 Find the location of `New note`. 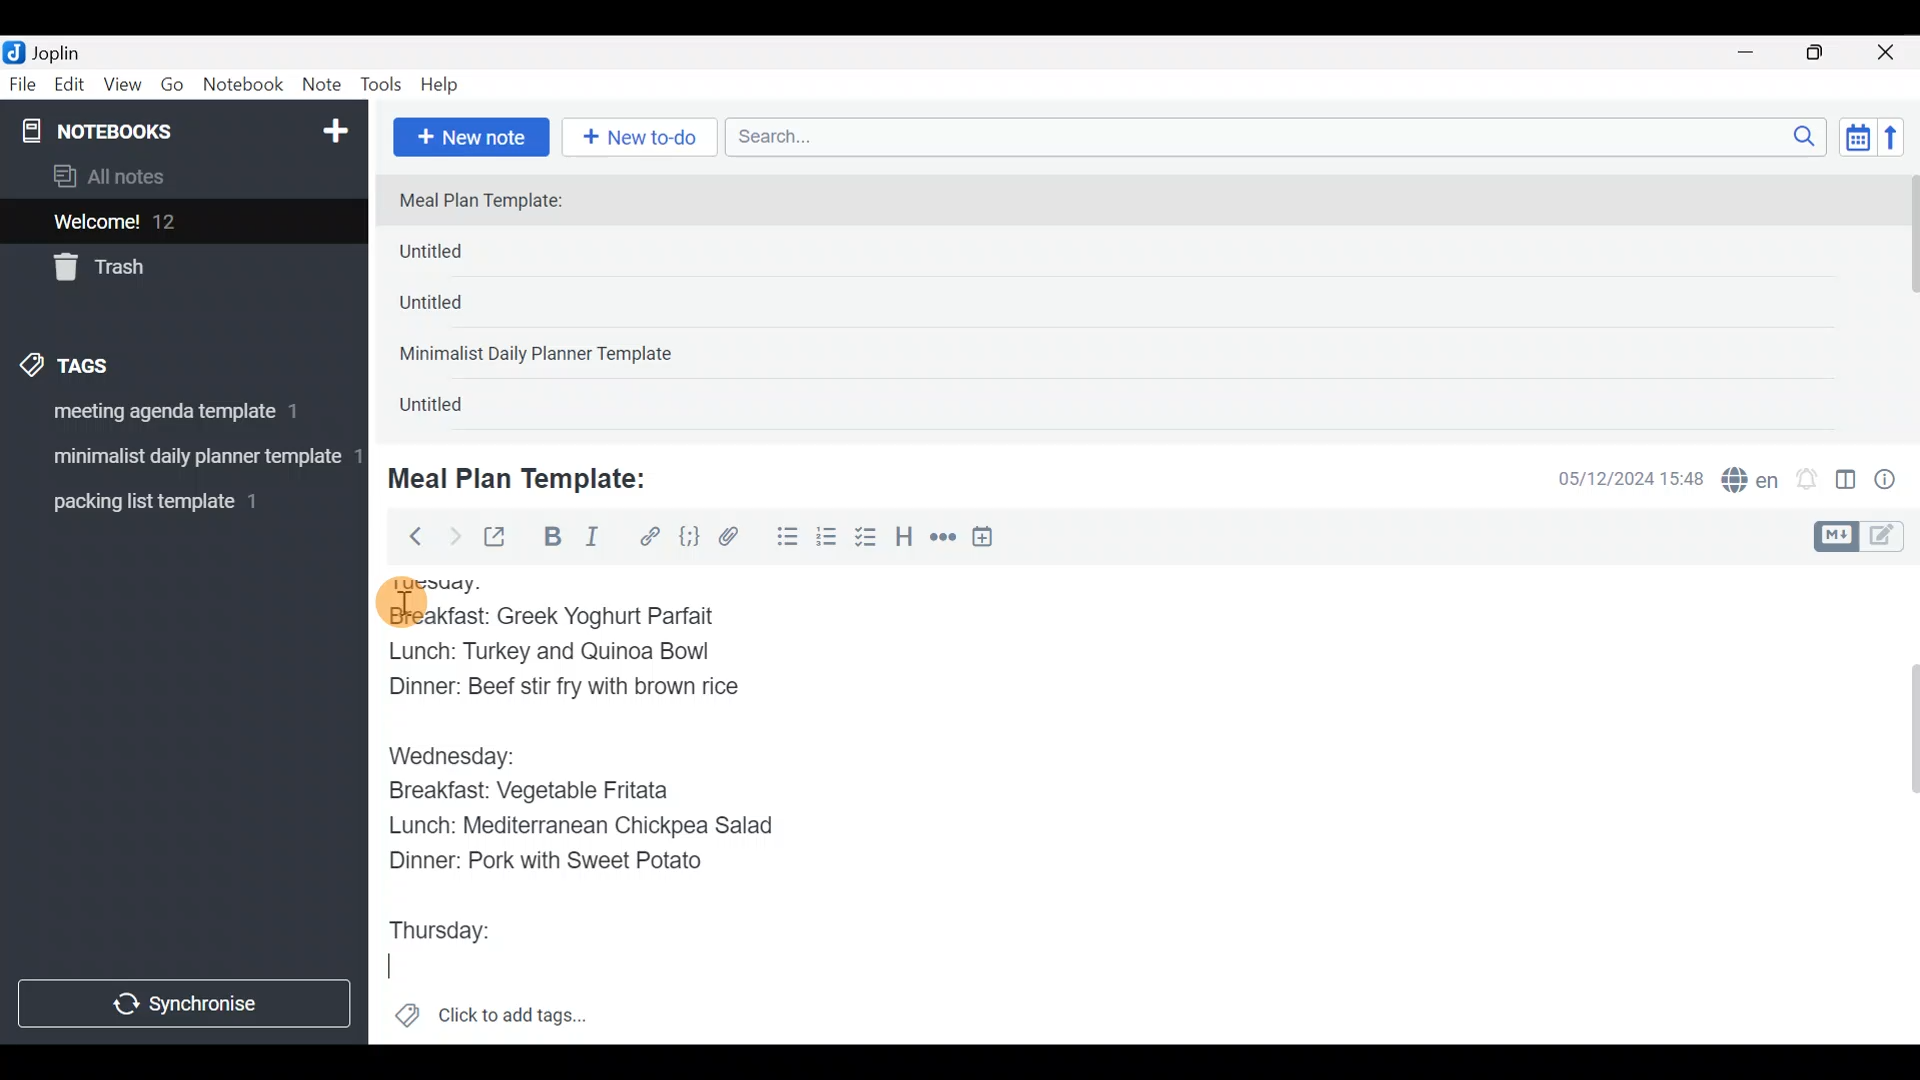

New note is located at coordinates (469, 135).